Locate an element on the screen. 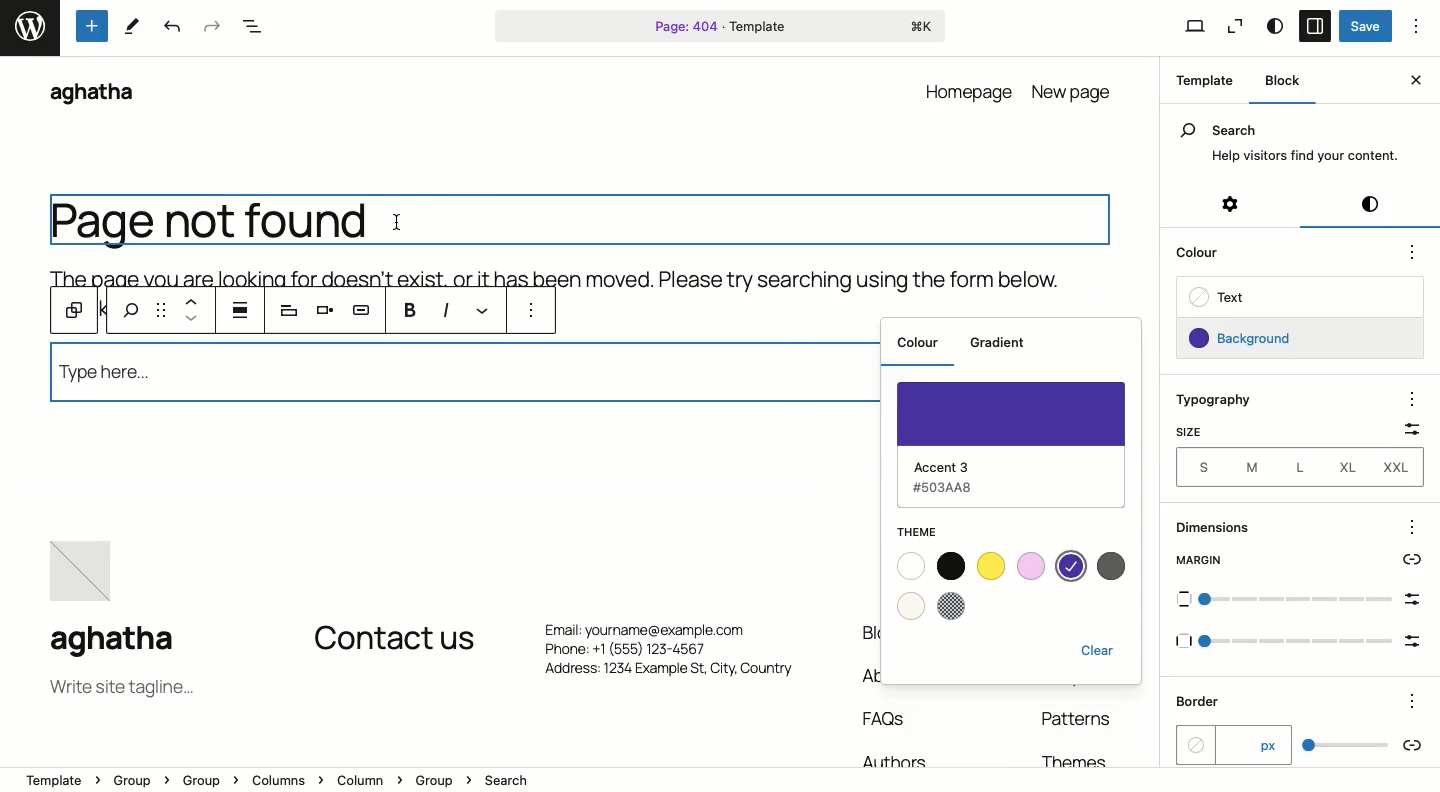 Image resolution: width=1440 pixels, height=792 pixels. Margin is located at coordinates (1302, 561).